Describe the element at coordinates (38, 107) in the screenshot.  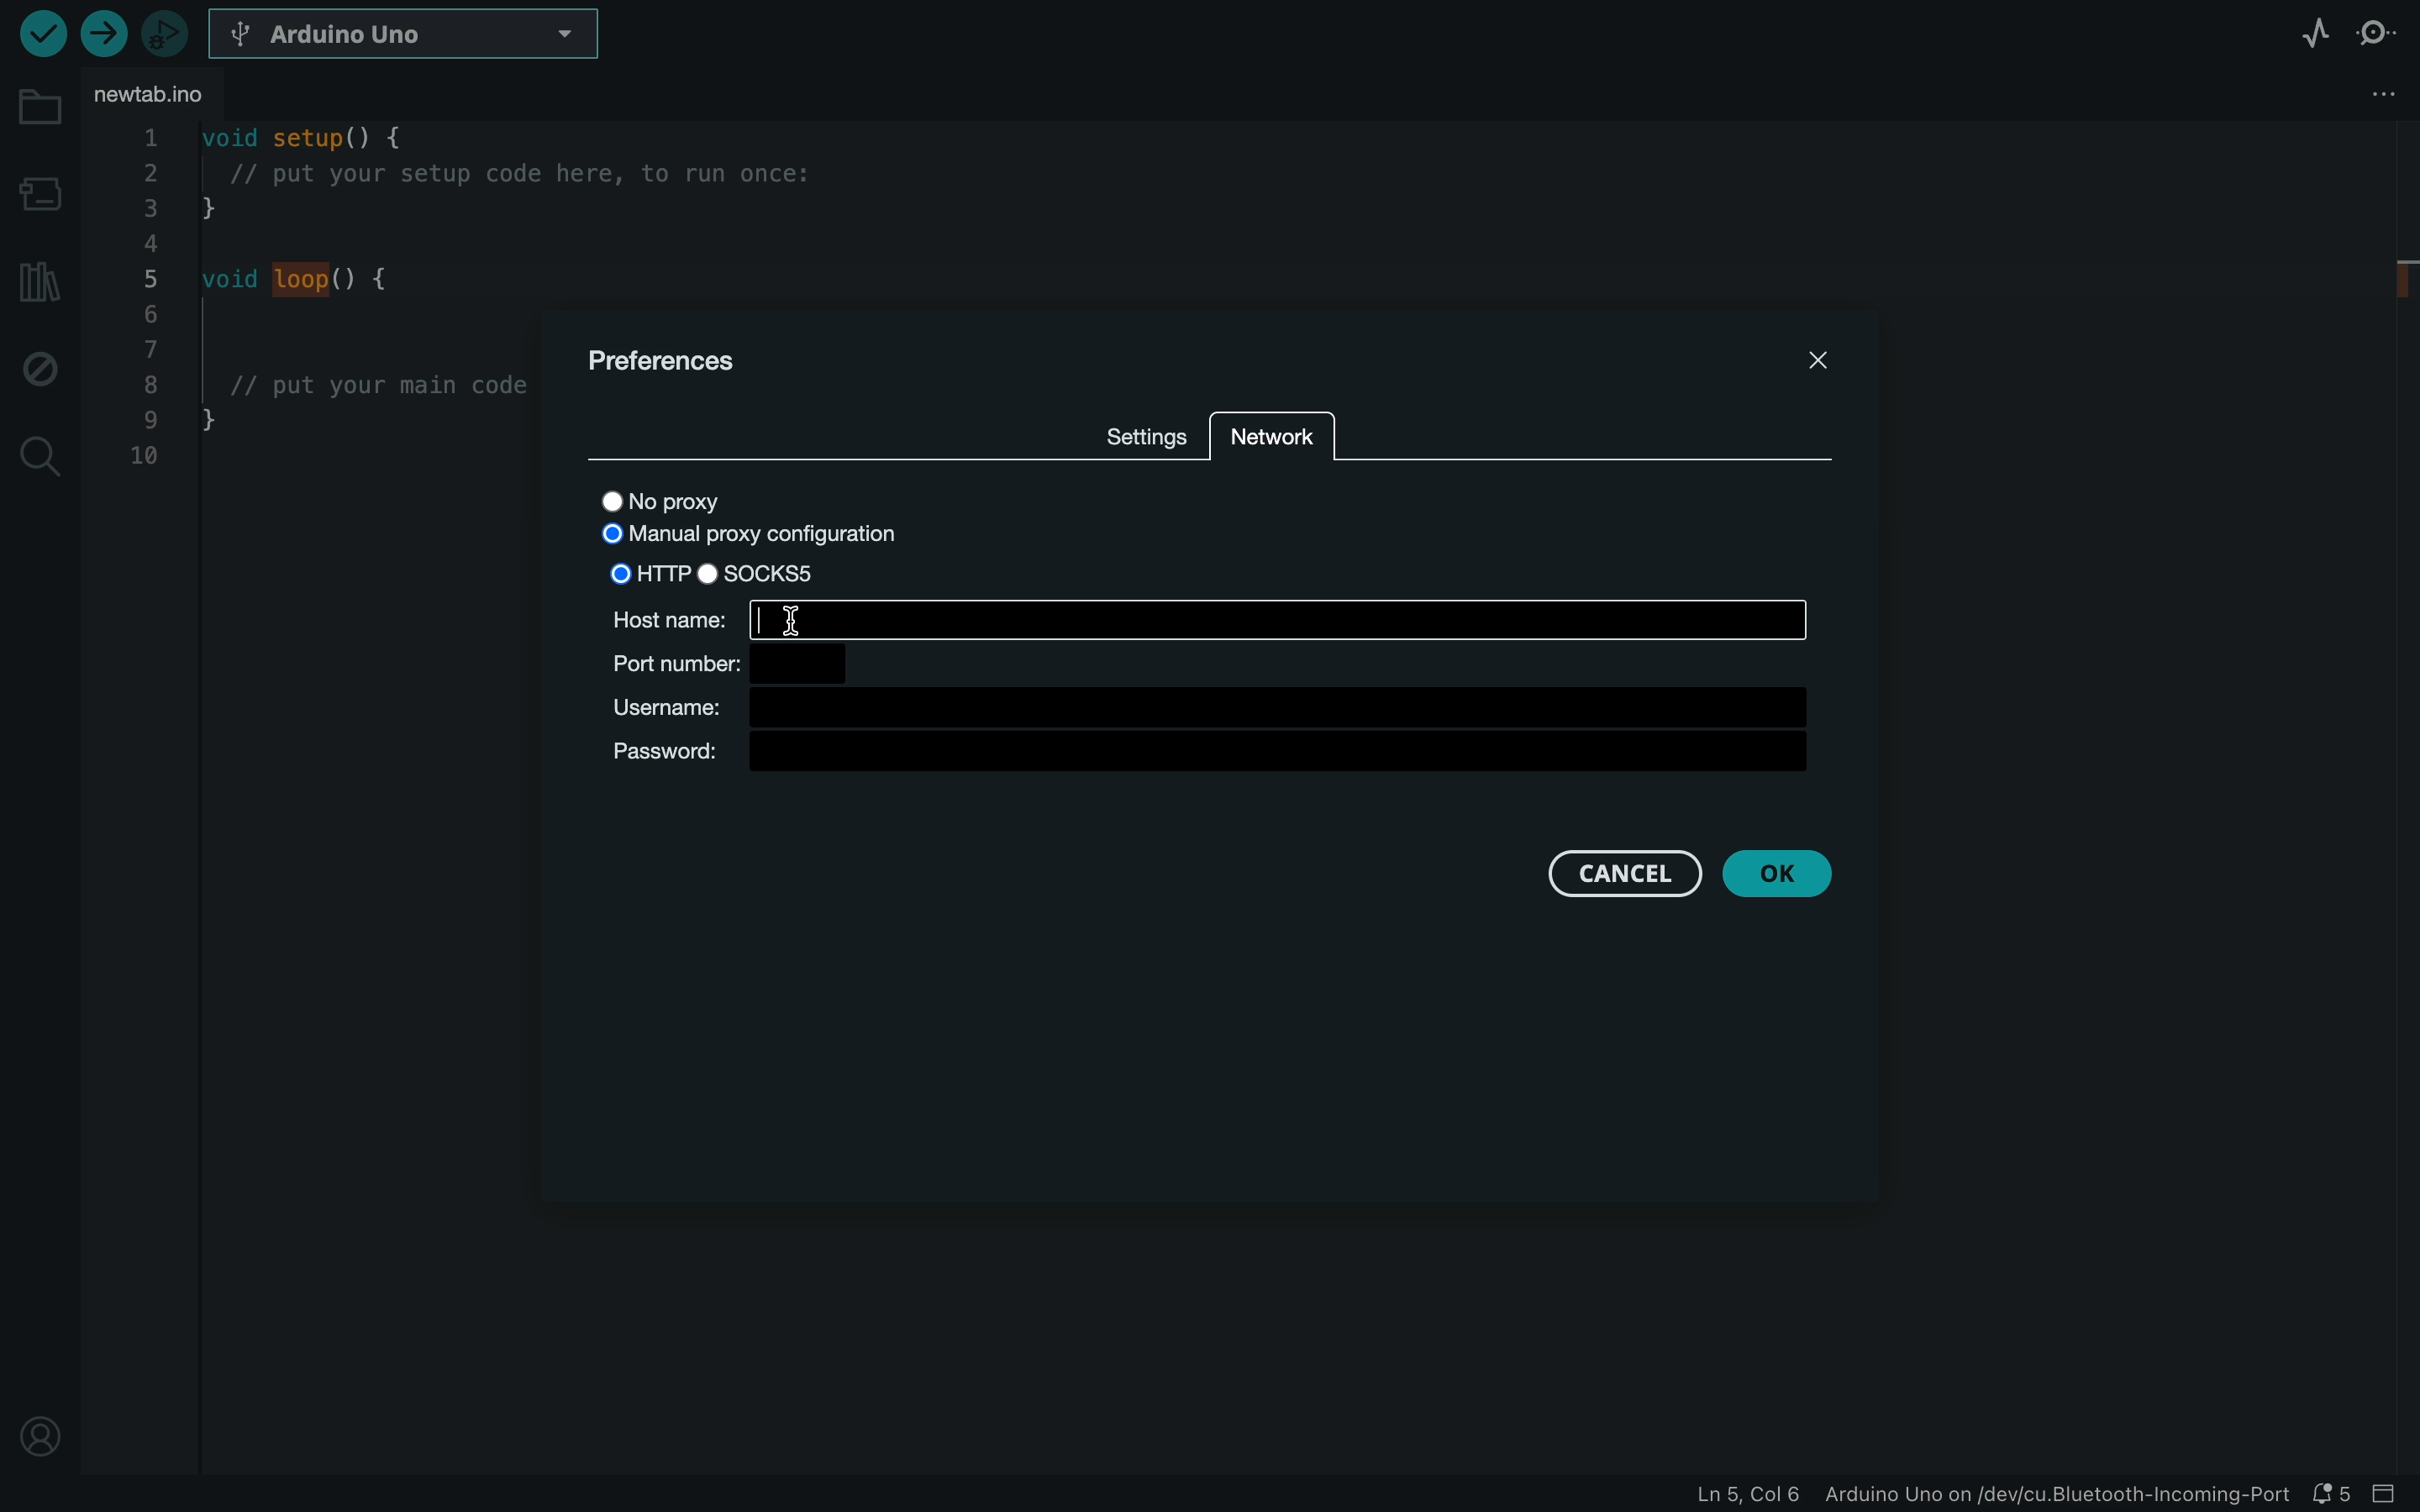
I see `folder` at that location.